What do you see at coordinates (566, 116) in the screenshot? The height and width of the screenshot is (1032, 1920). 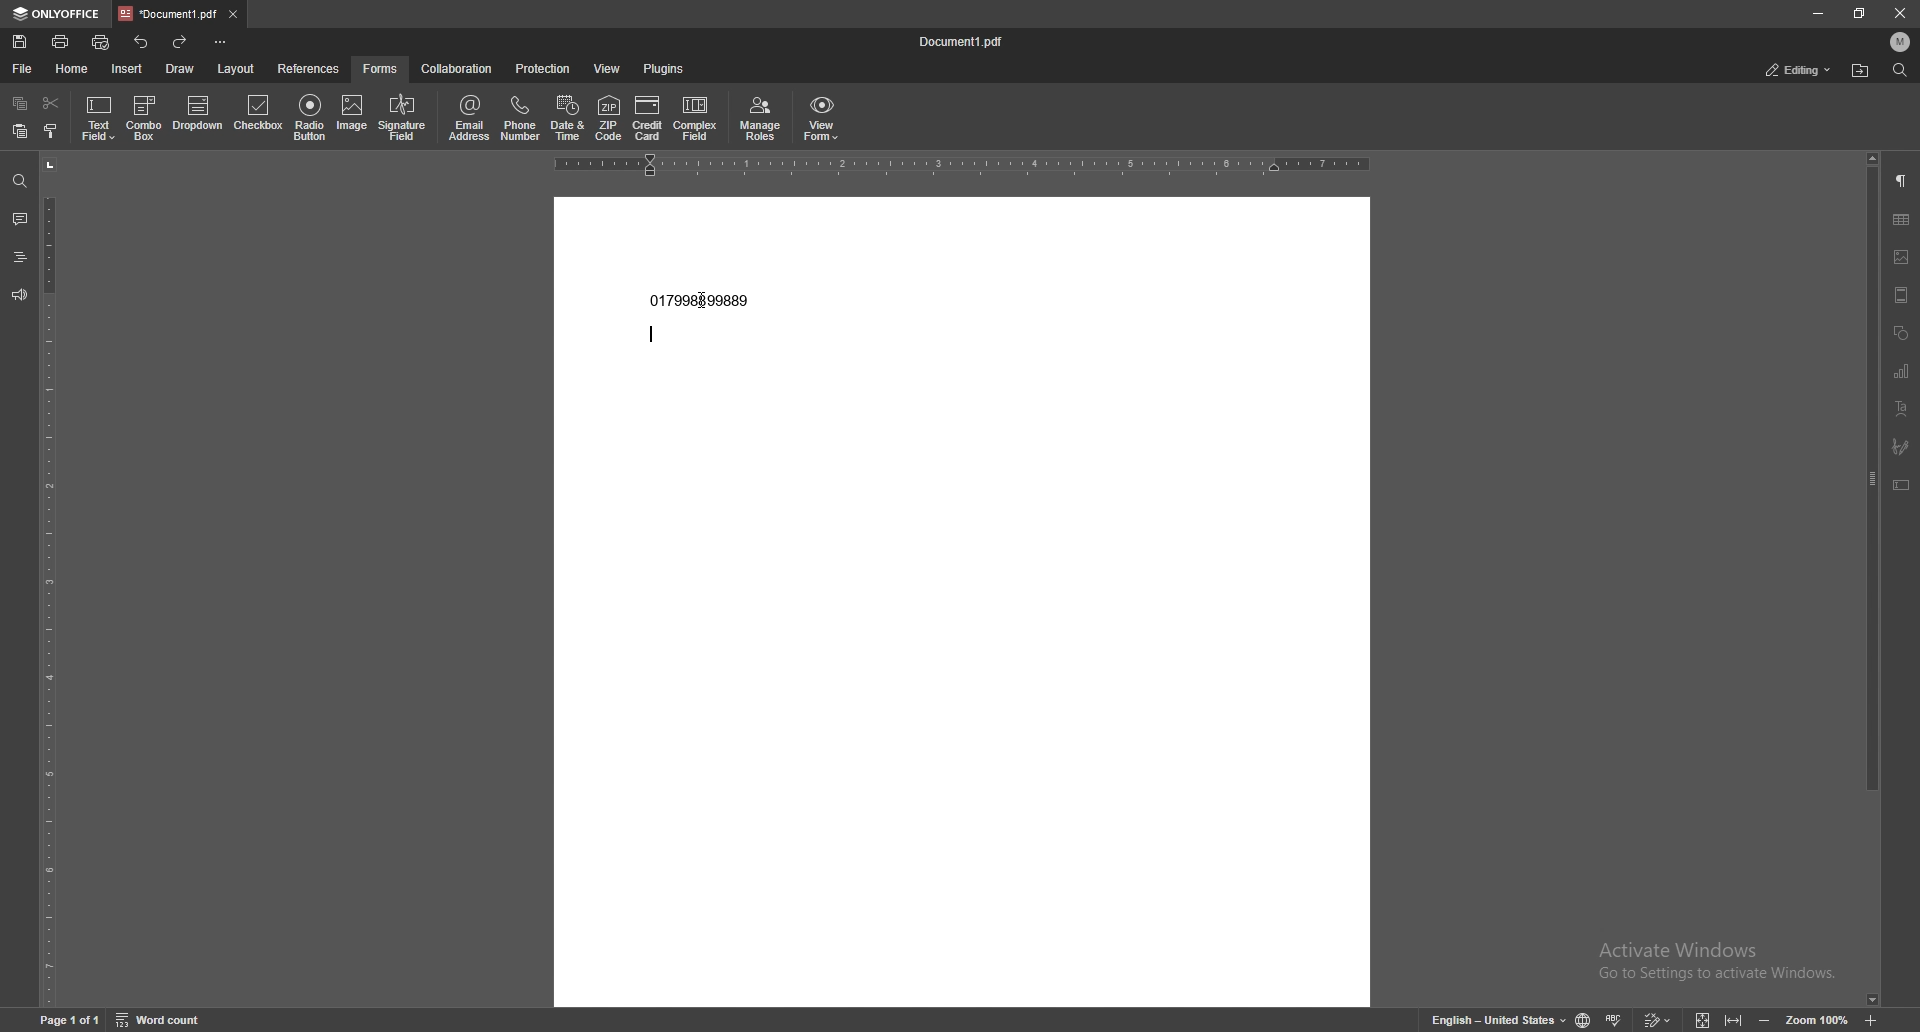 I see `date and time` at bounding box center [566, 116].